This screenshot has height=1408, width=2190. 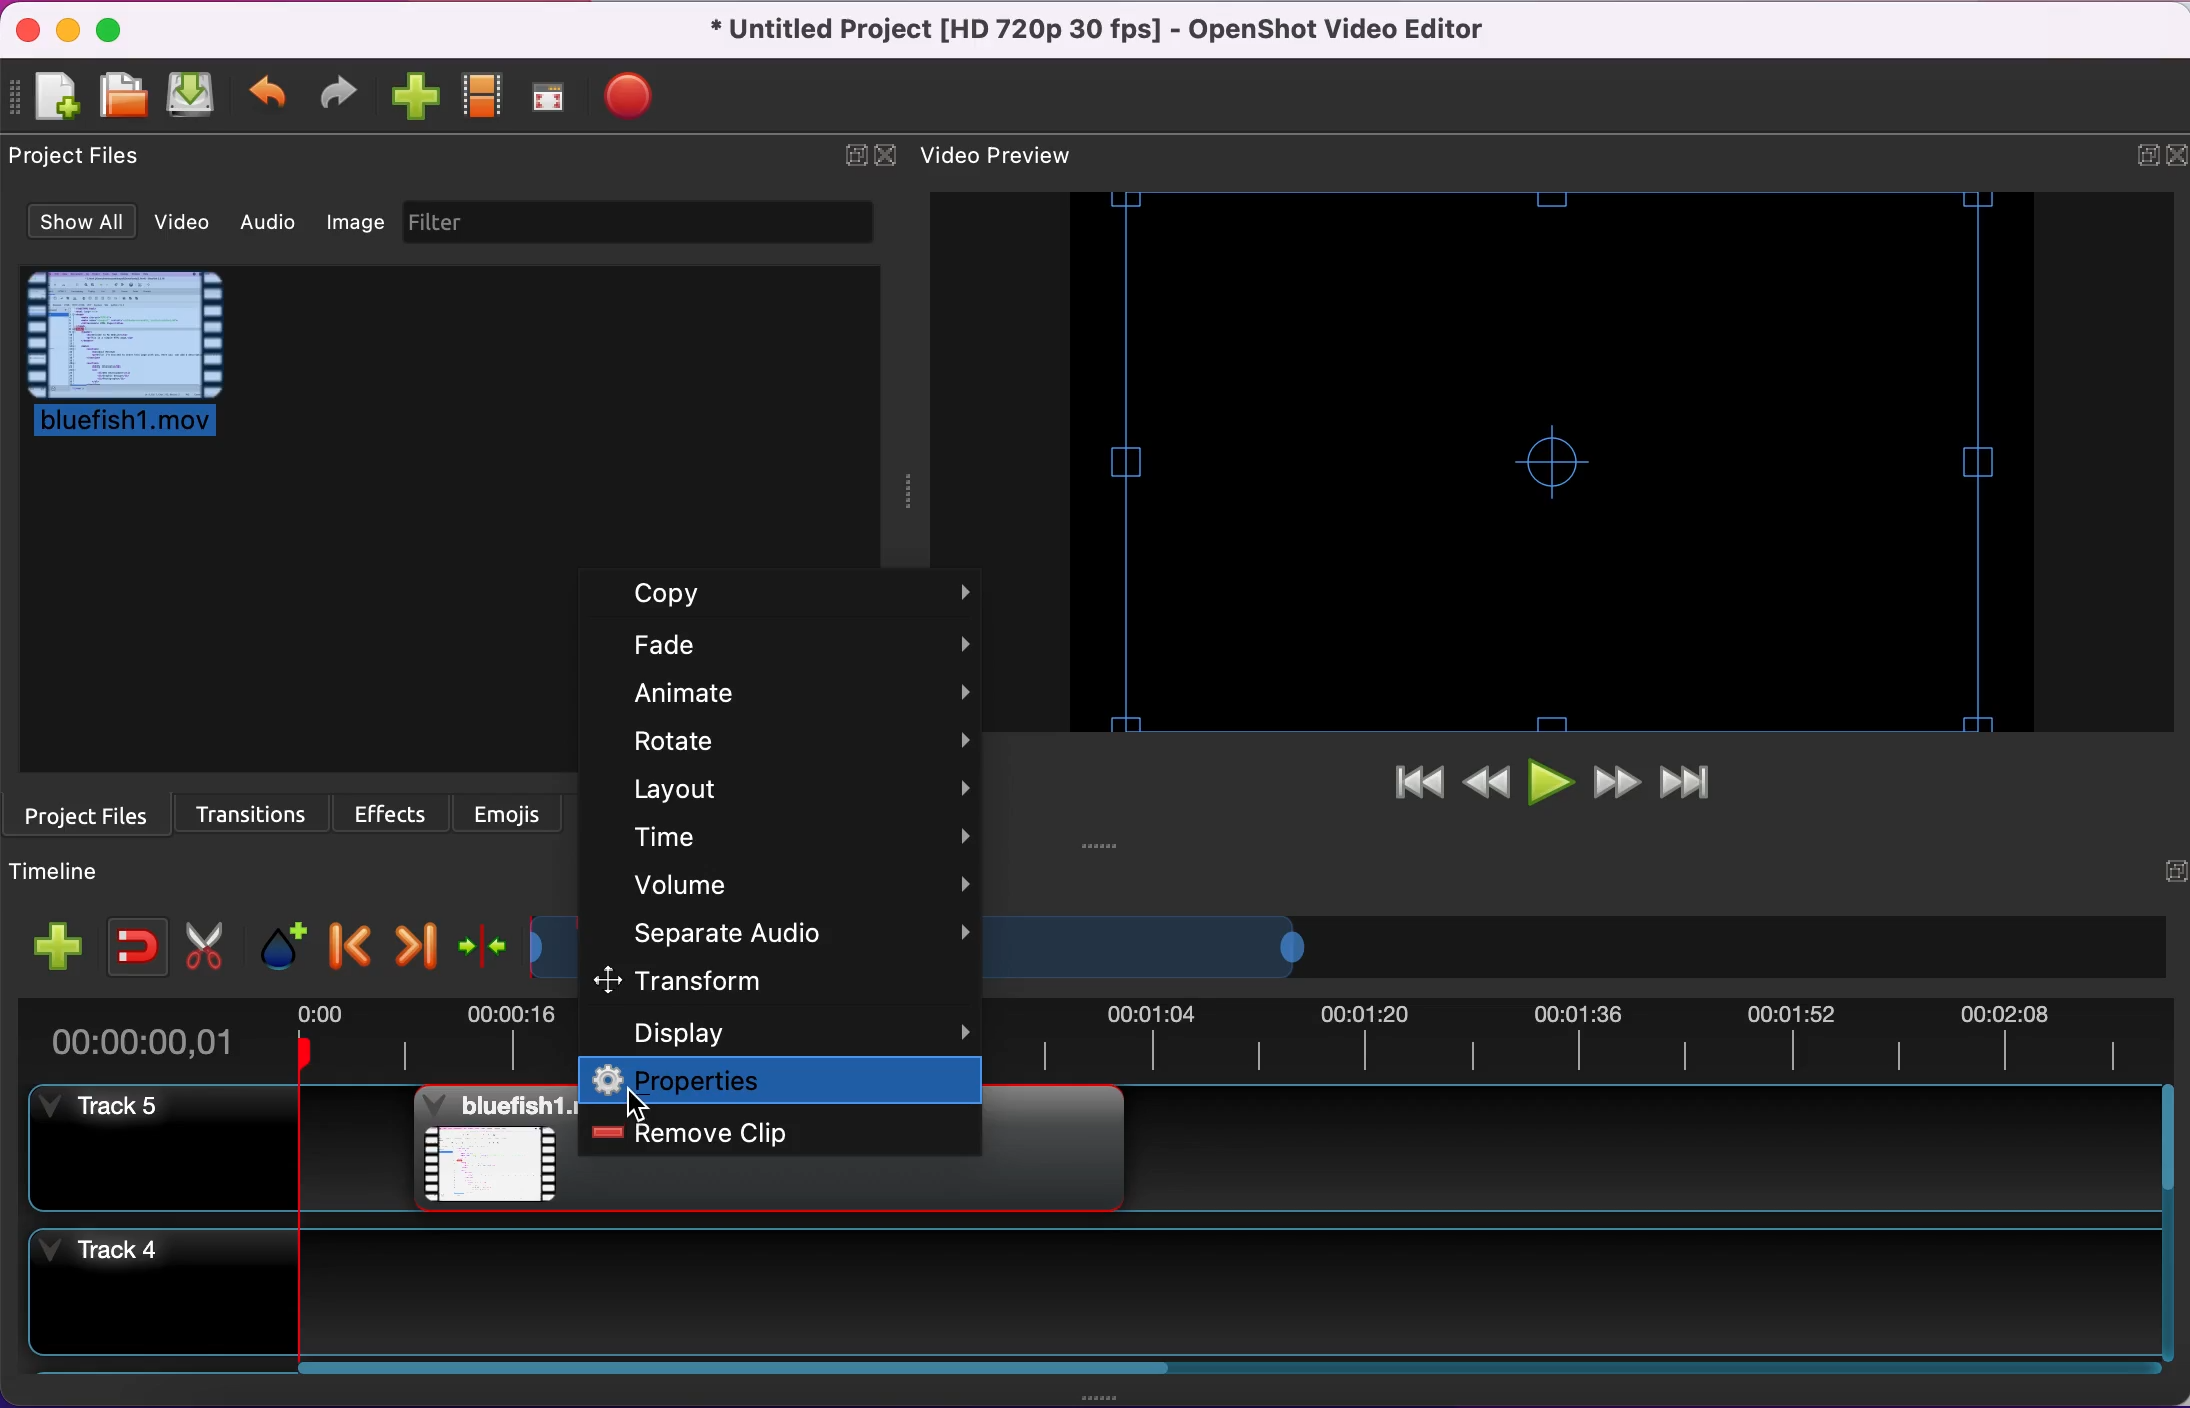 What do you see at coordinates (53, 102) in the screenshot?
I see `new project` at bounding box center [53, 102].